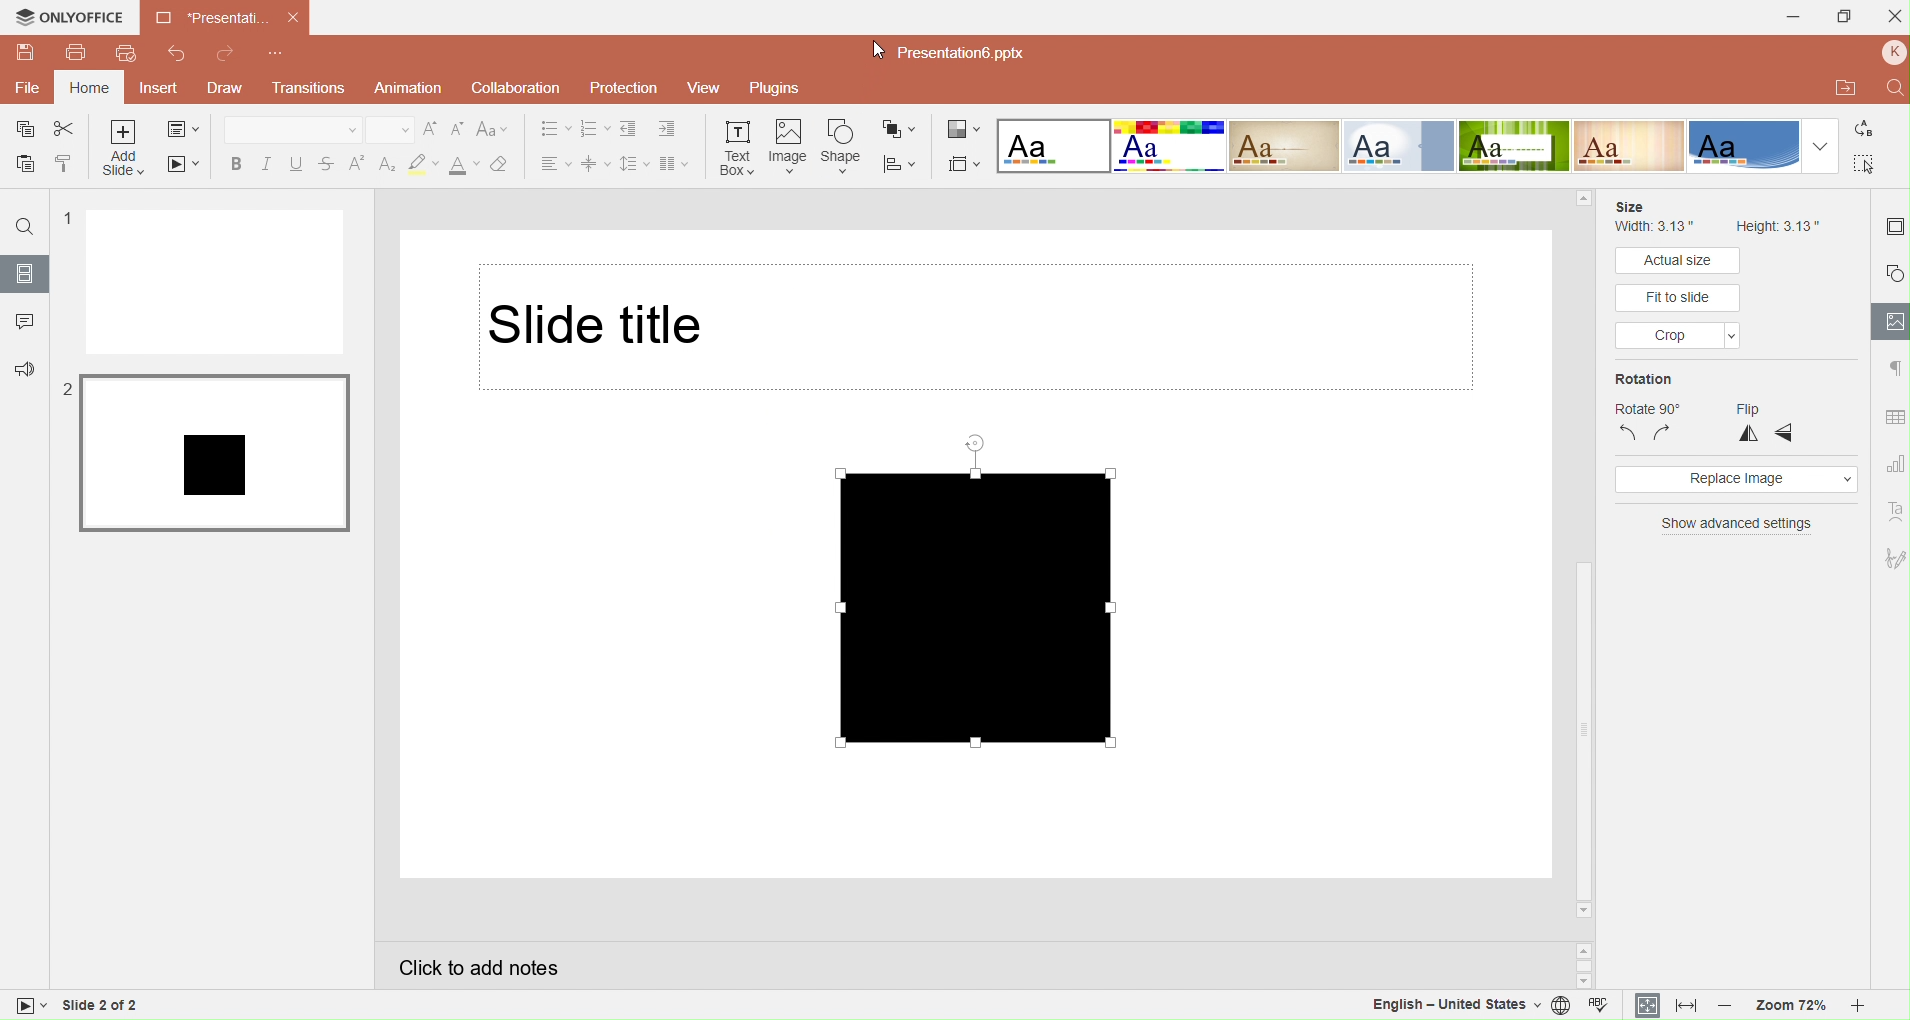 Image resolution: width=1910 pixels, height=1020 pixels. Describe the element at coordinates (423, 162) in the screenshot. I see `Clear style` at that location.